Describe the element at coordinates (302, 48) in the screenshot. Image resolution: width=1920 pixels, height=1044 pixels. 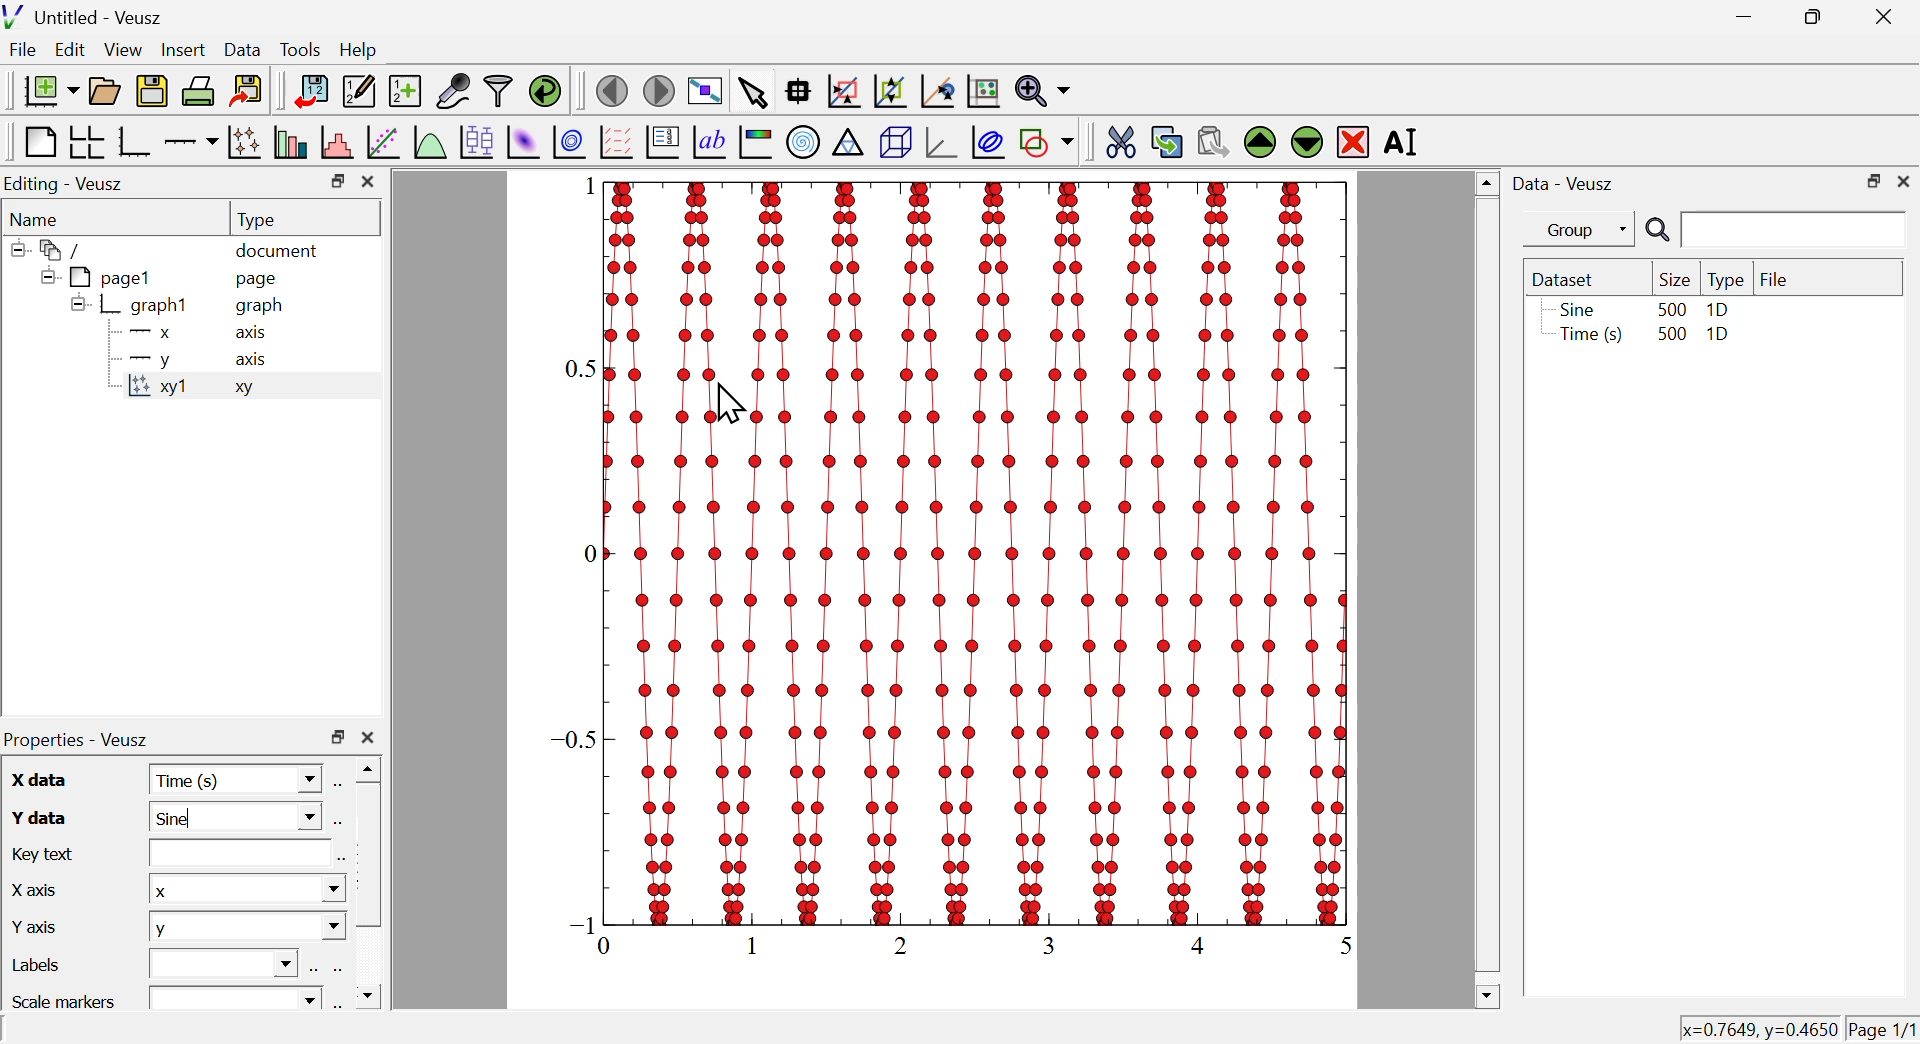
I see `tools` at that location.